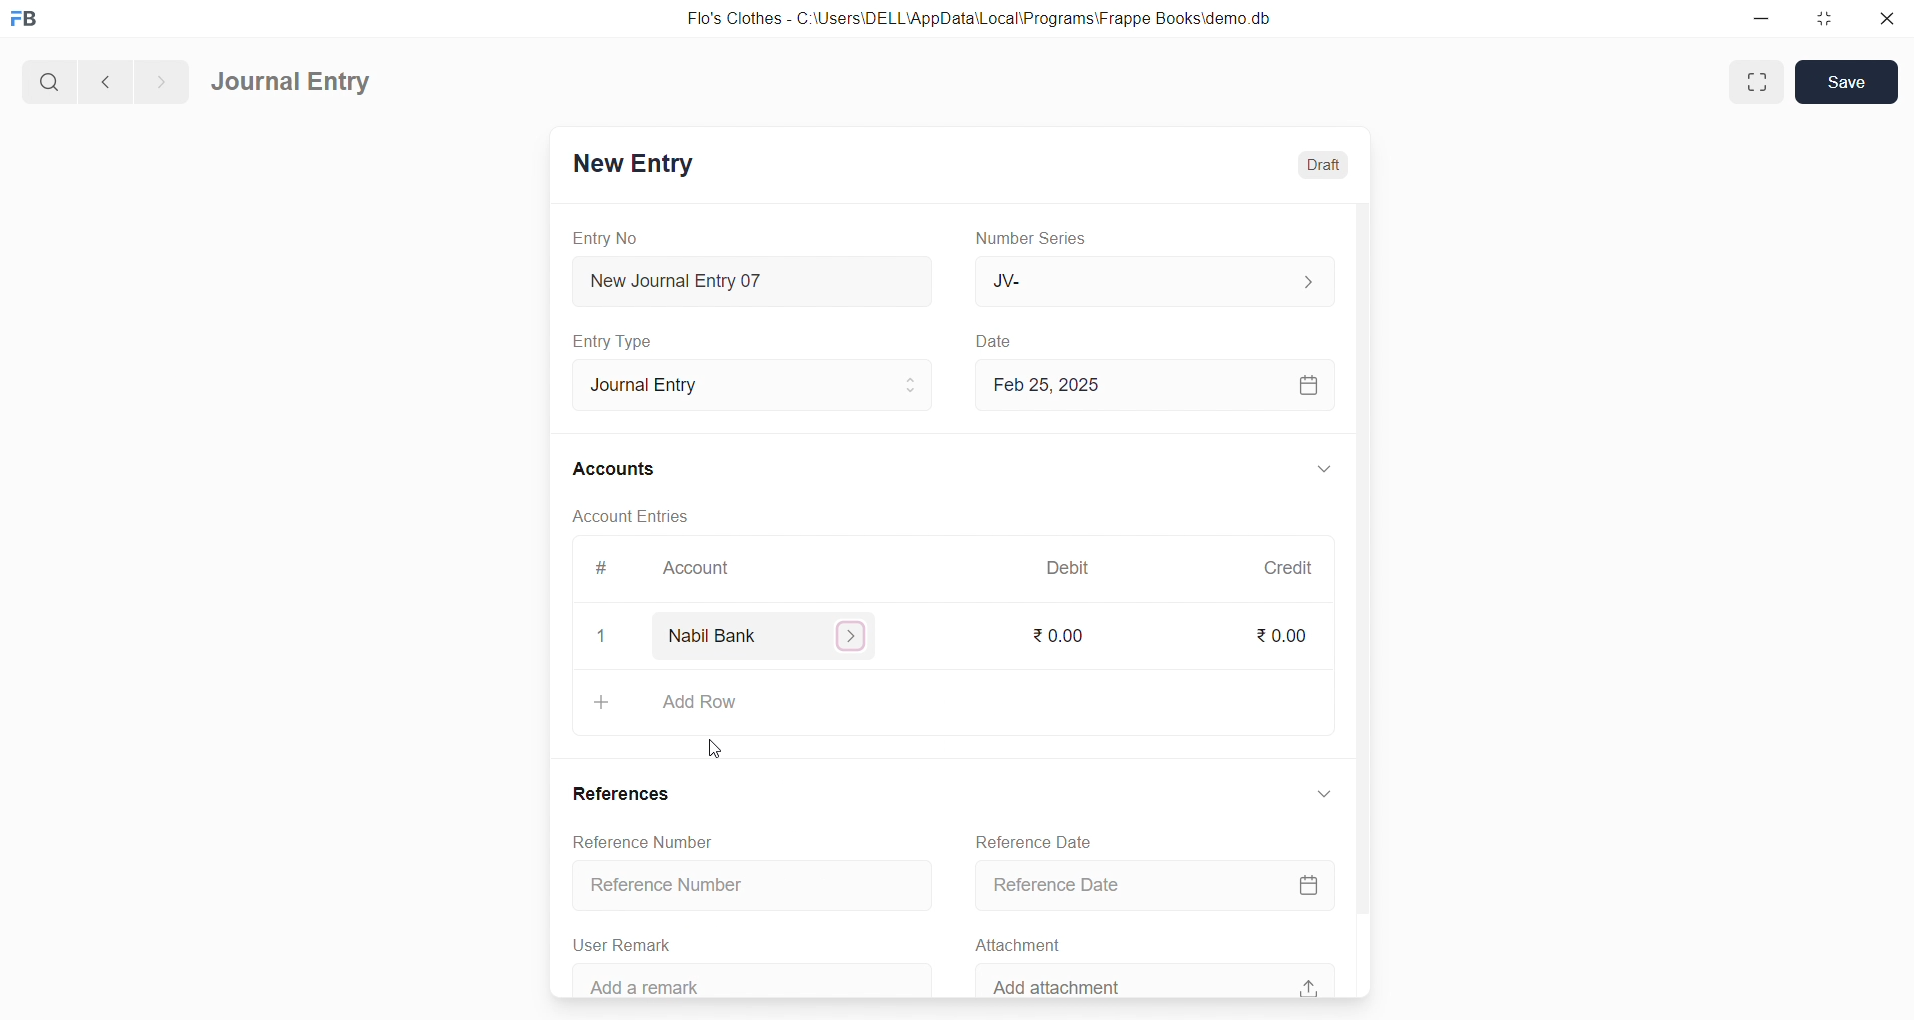 Image resolution: width=1914 pixels, height=1020 pixels. What do you see at coordinates (1068, 566) in the screenshot?
I see `Debit` at bounding box center [1068, 566].